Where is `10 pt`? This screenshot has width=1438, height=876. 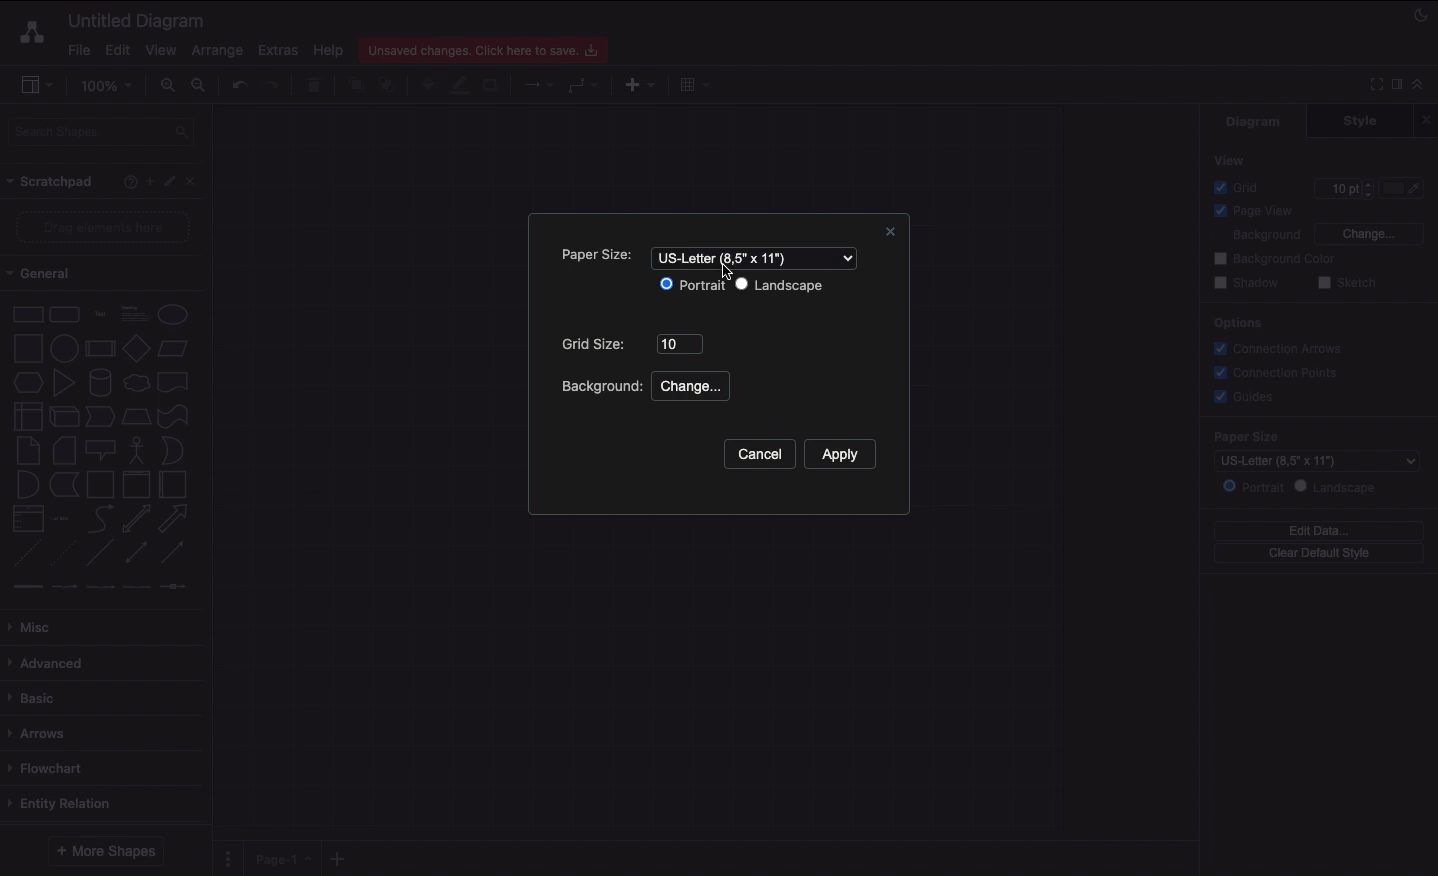 10 pt is located at coordinates (1342, 186).